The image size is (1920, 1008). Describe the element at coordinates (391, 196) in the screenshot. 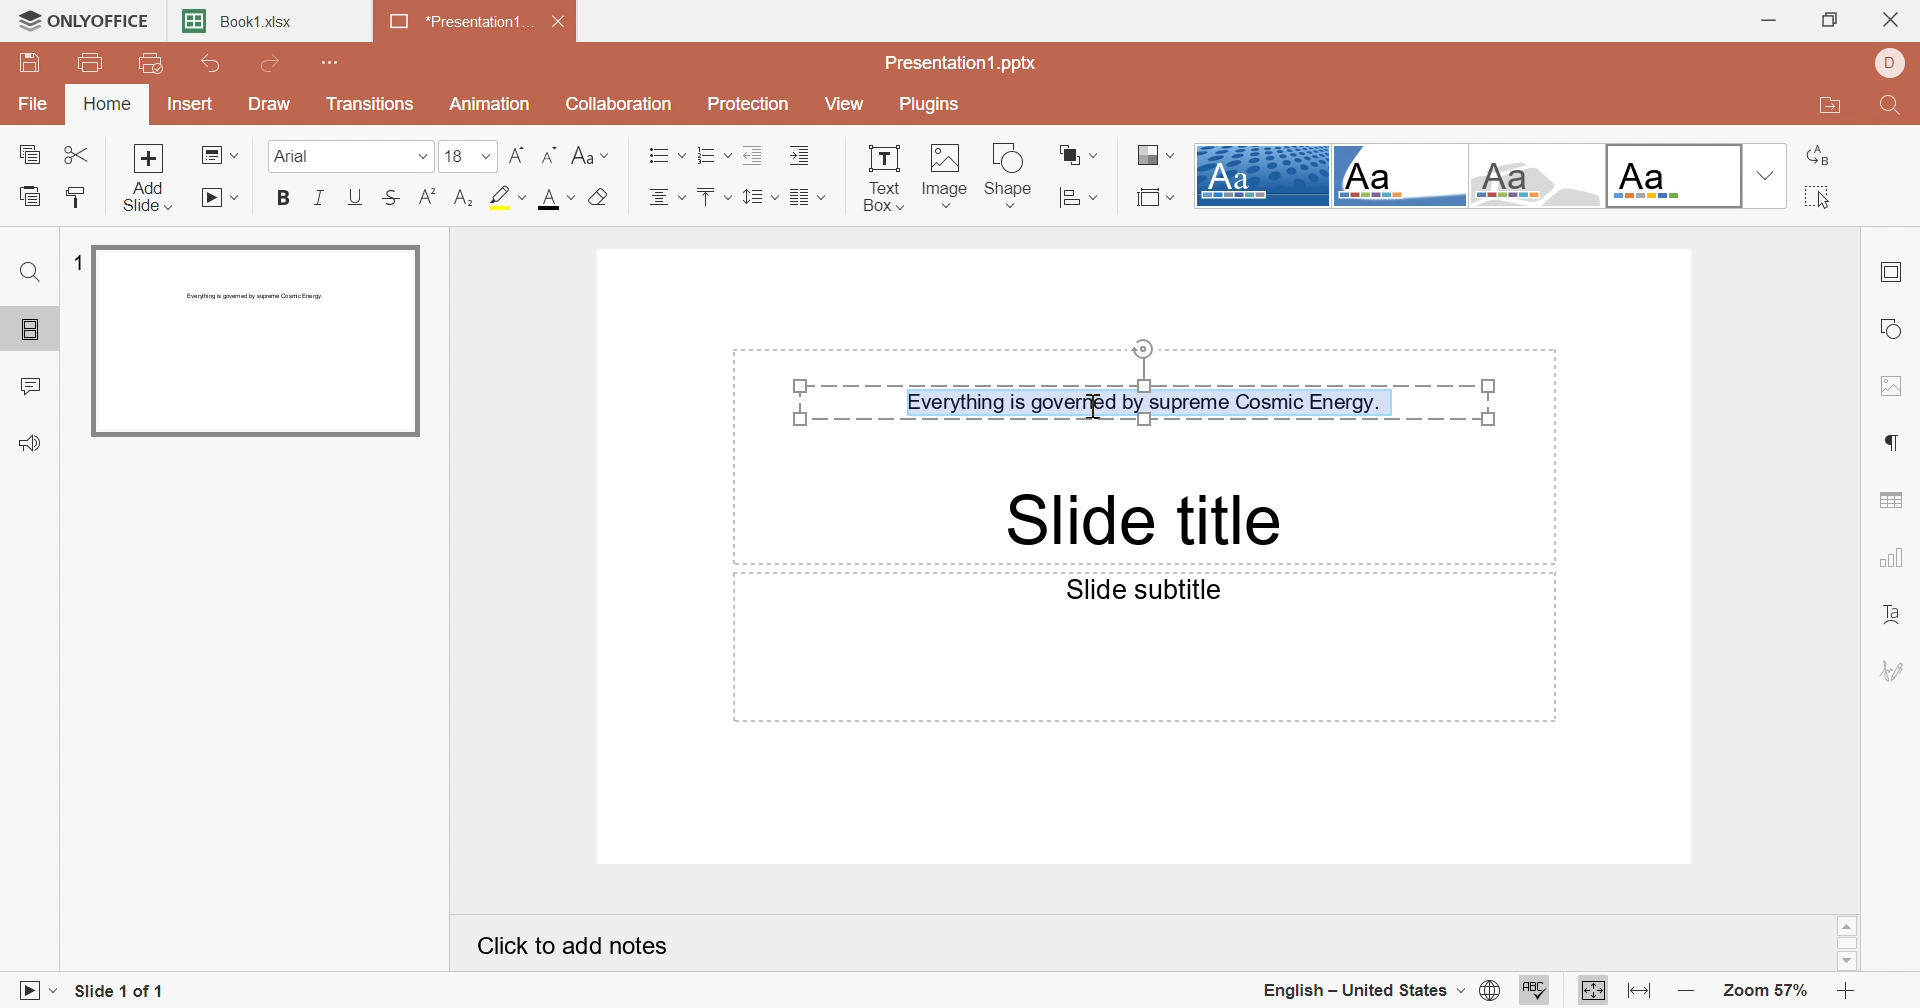

I see `Strikethrough` at that location.